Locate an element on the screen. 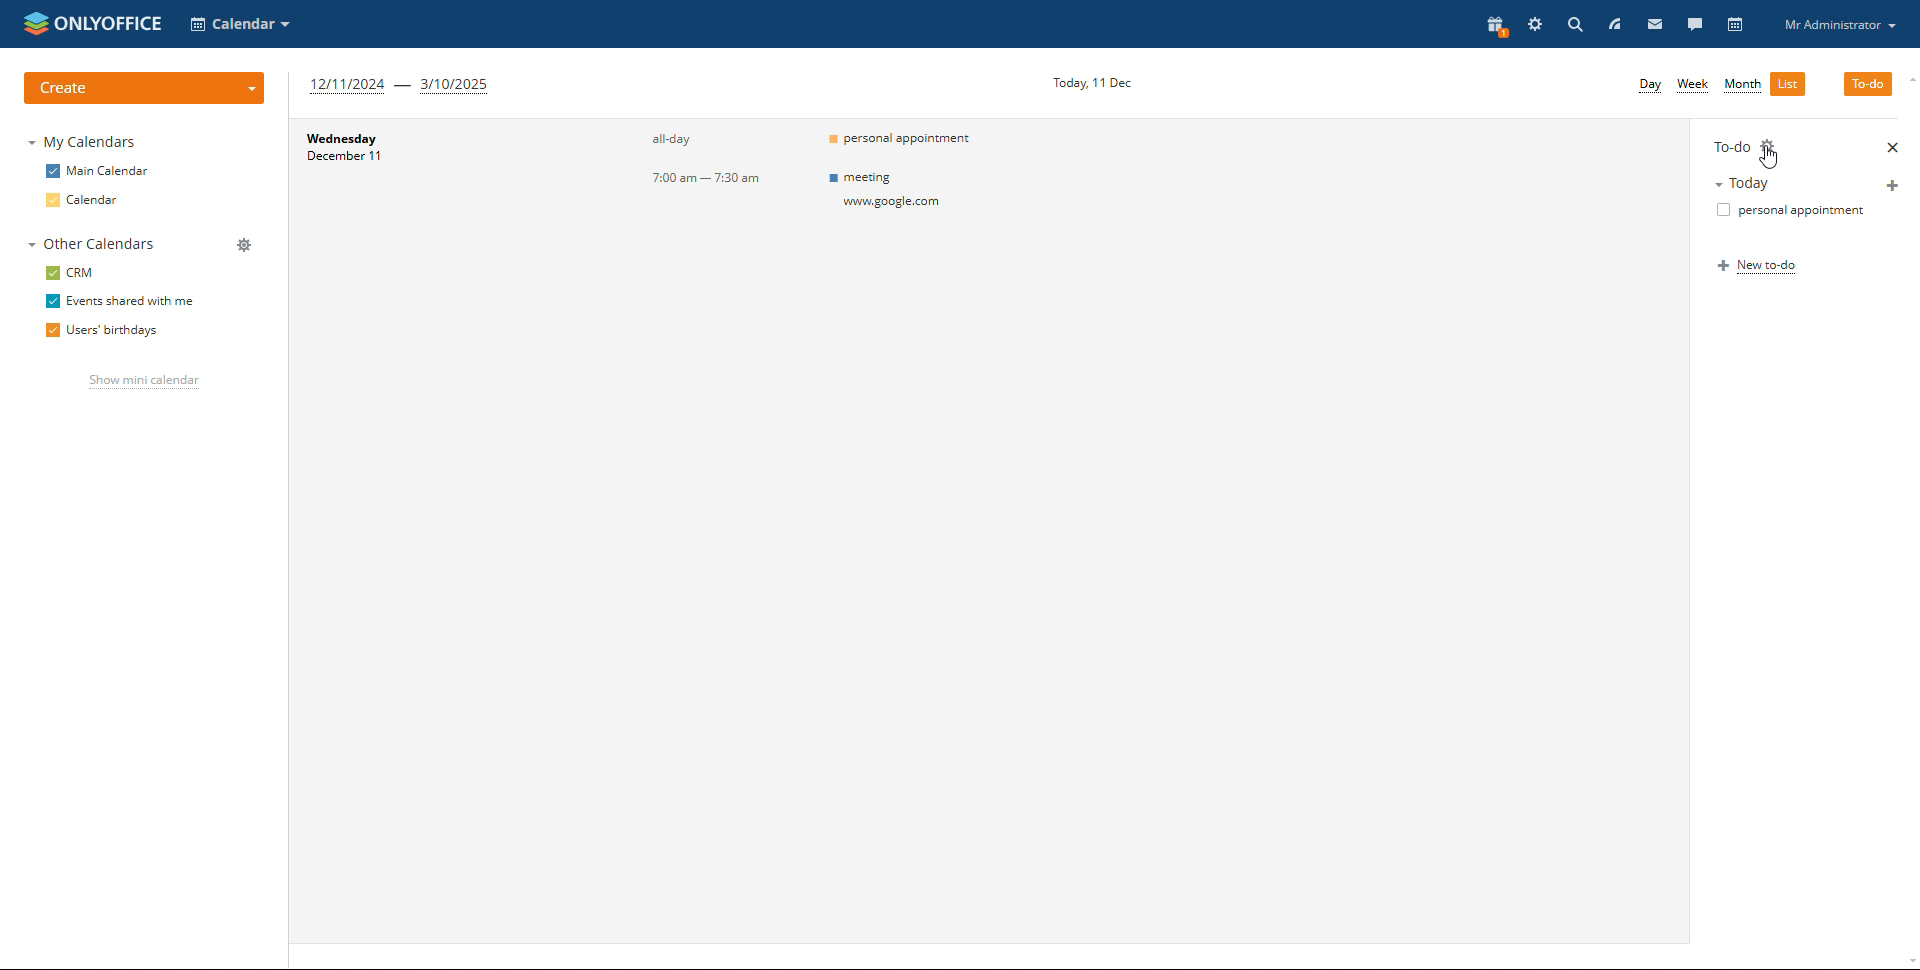 This screenshot has width=1920, height=970. users' birthdays is located at coordinates (101, 330).